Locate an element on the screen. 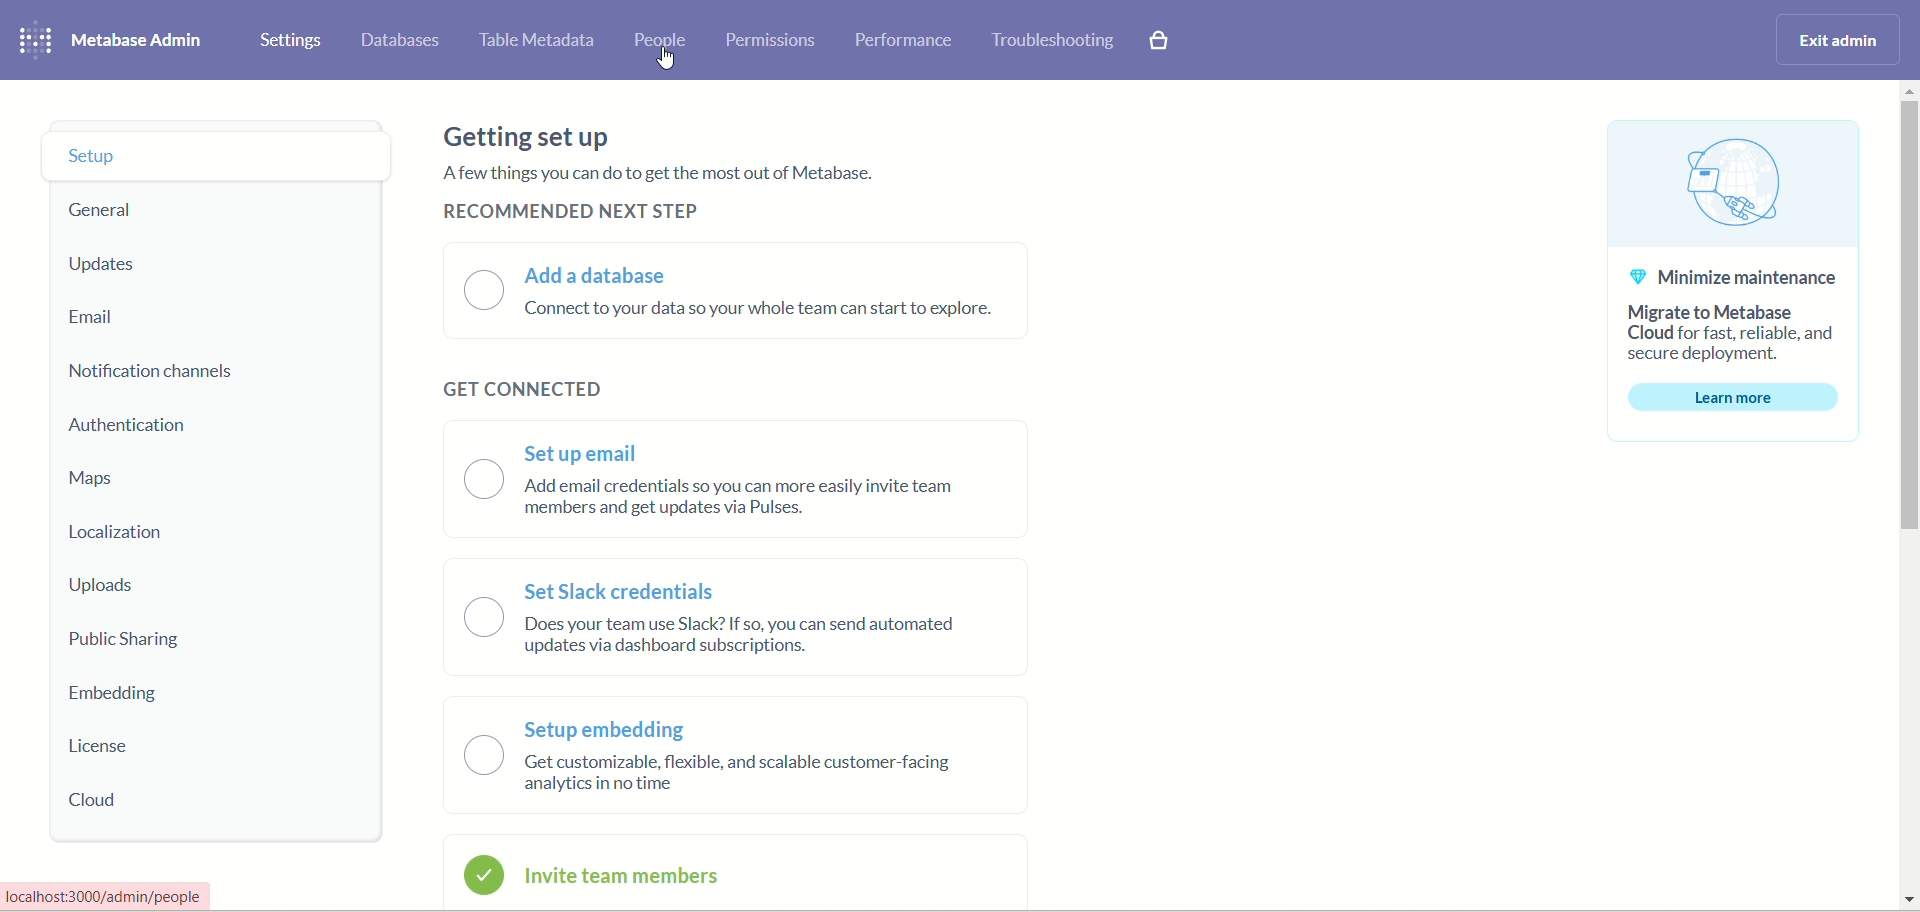 The height and width of the screenshot is (912, 1920). vertical scroll bar is located at coordinates (1908, 492).